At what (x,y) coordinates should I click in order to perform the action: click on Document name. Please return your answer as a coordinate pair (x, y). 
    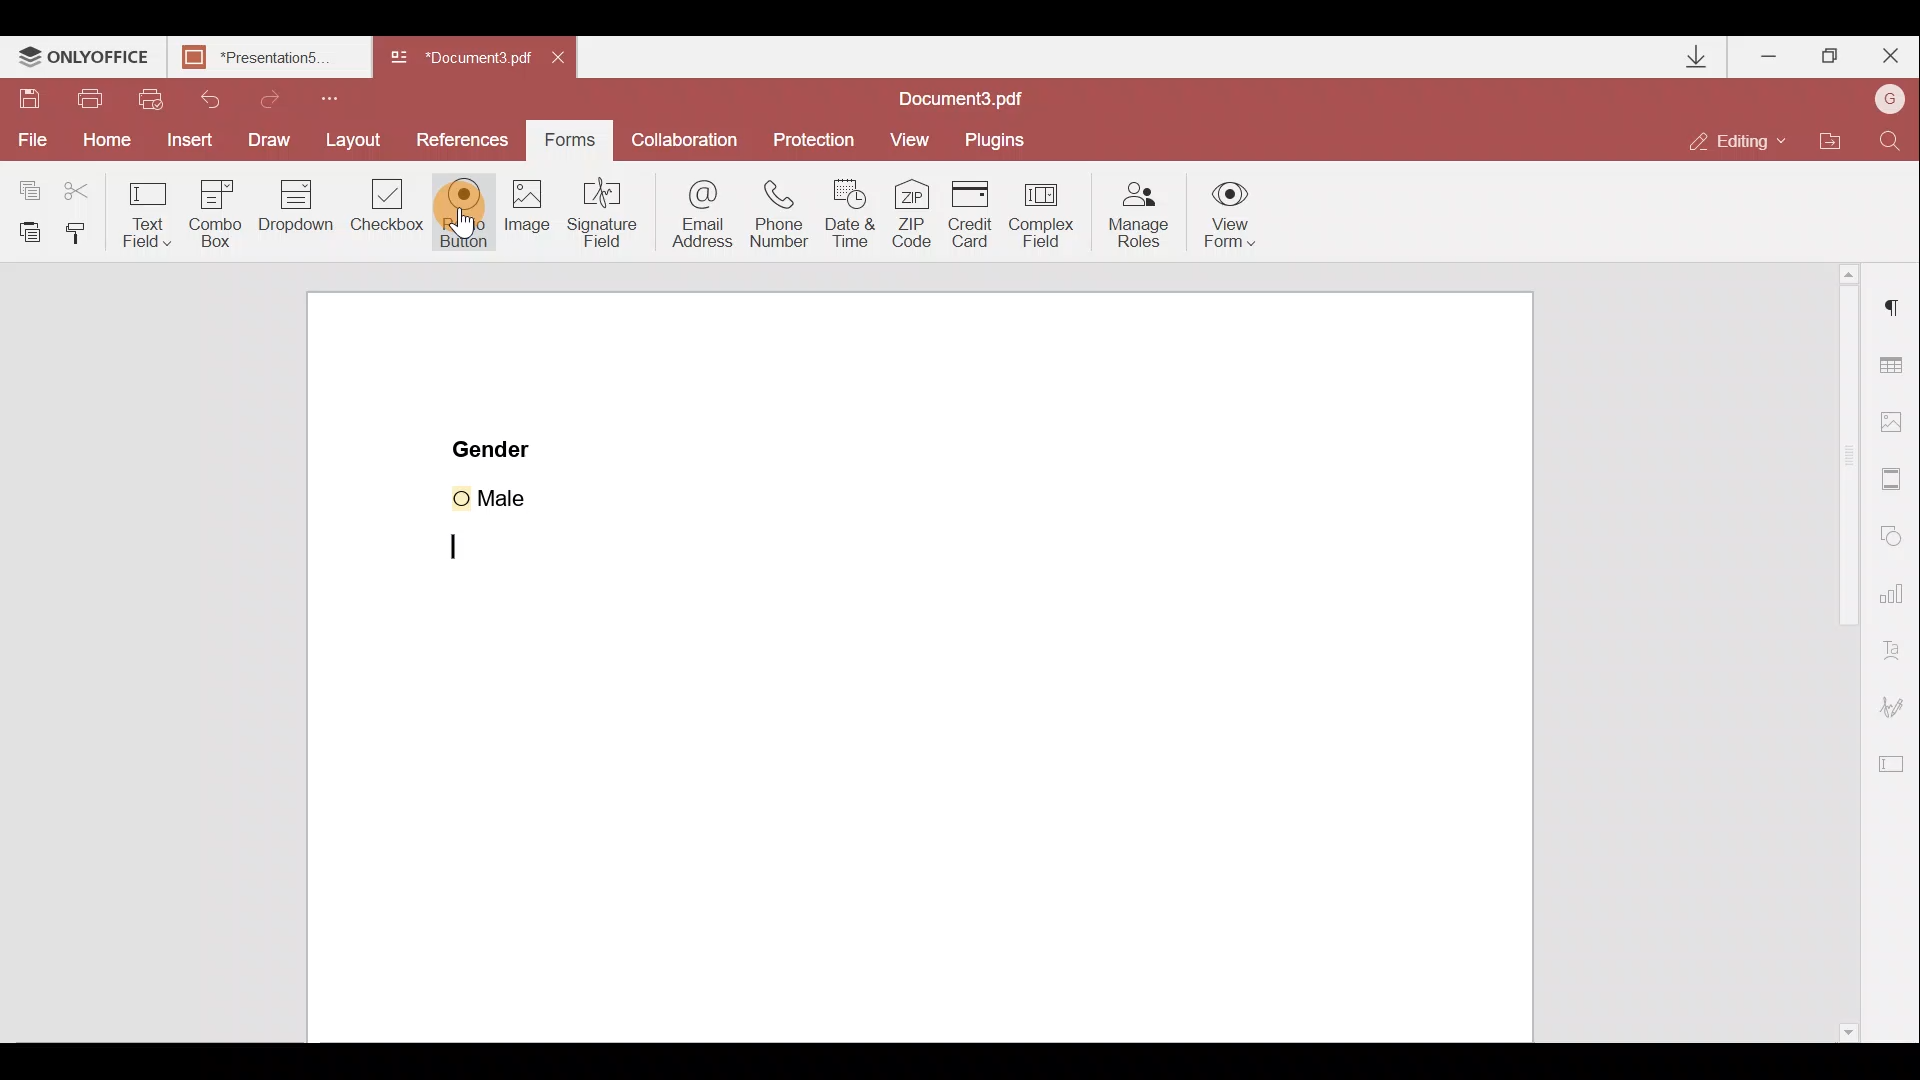
    Looking at the image, I should click on (266, 57).